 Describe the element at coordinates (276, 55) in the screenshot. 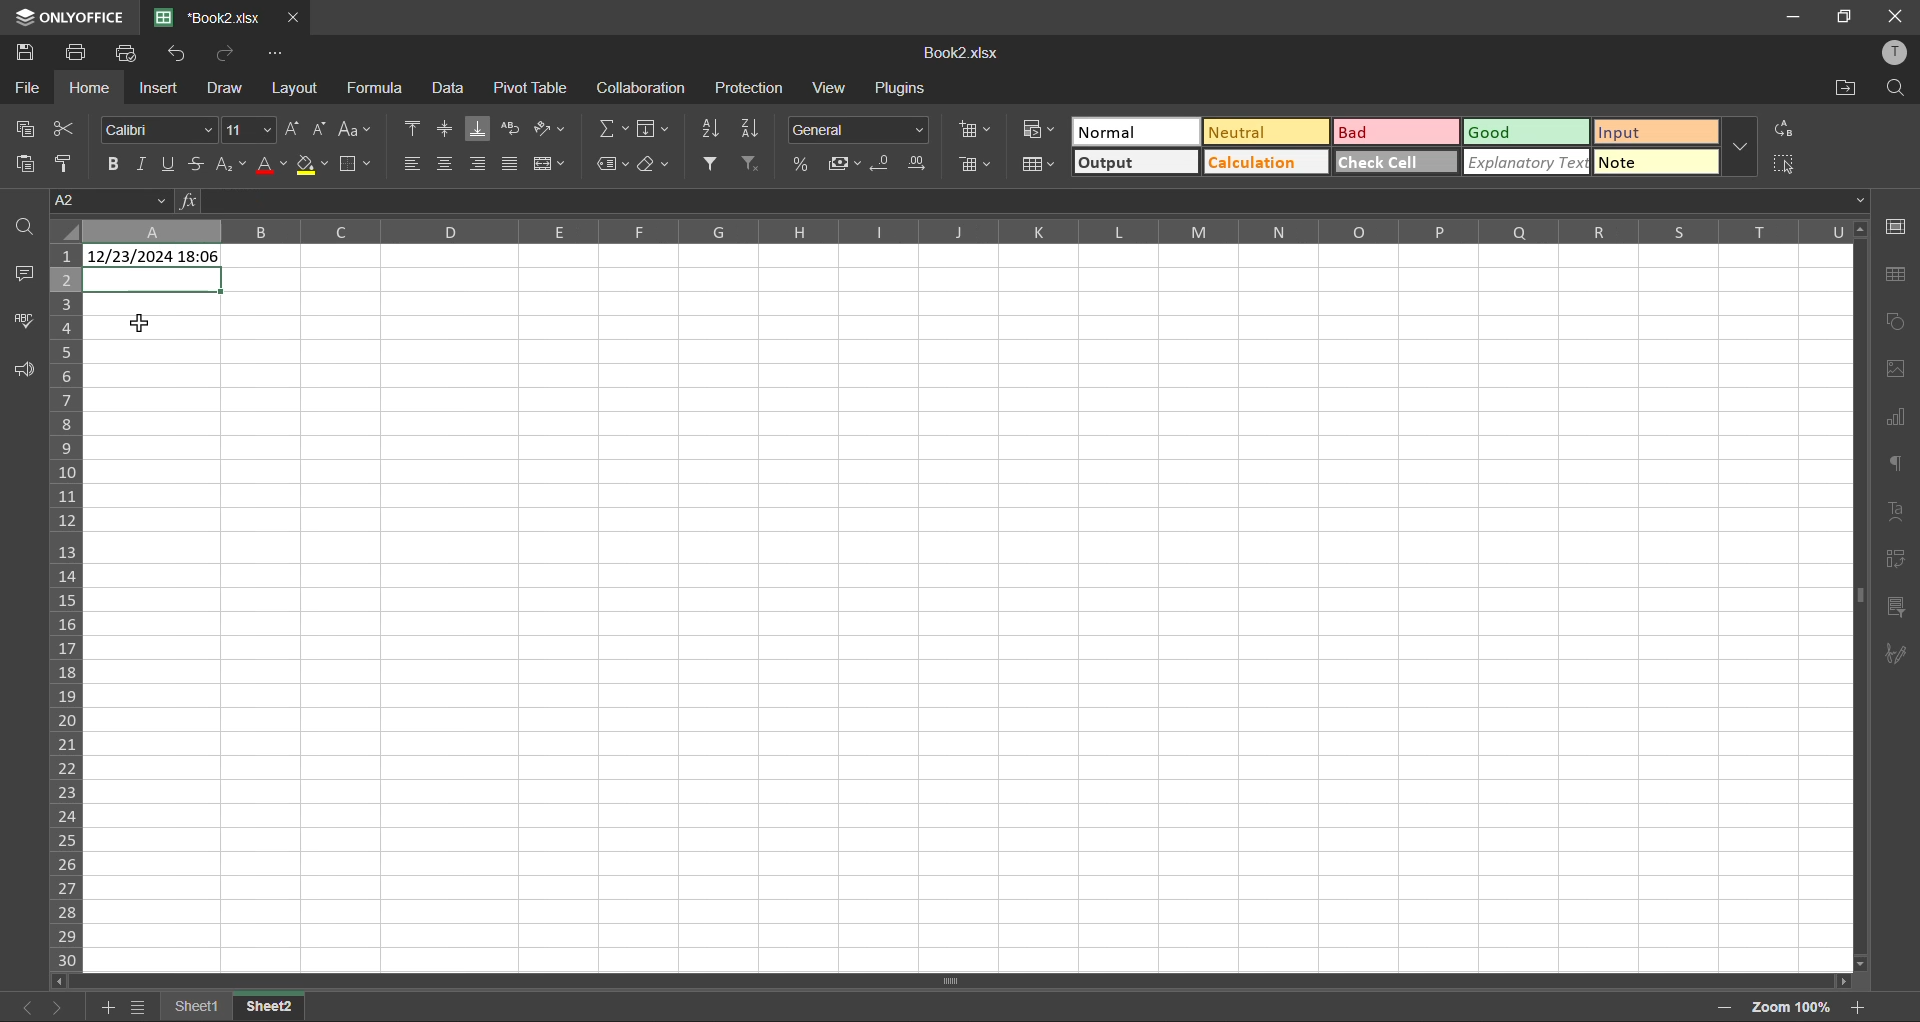

I see `customize quick access toolbar` at that location.